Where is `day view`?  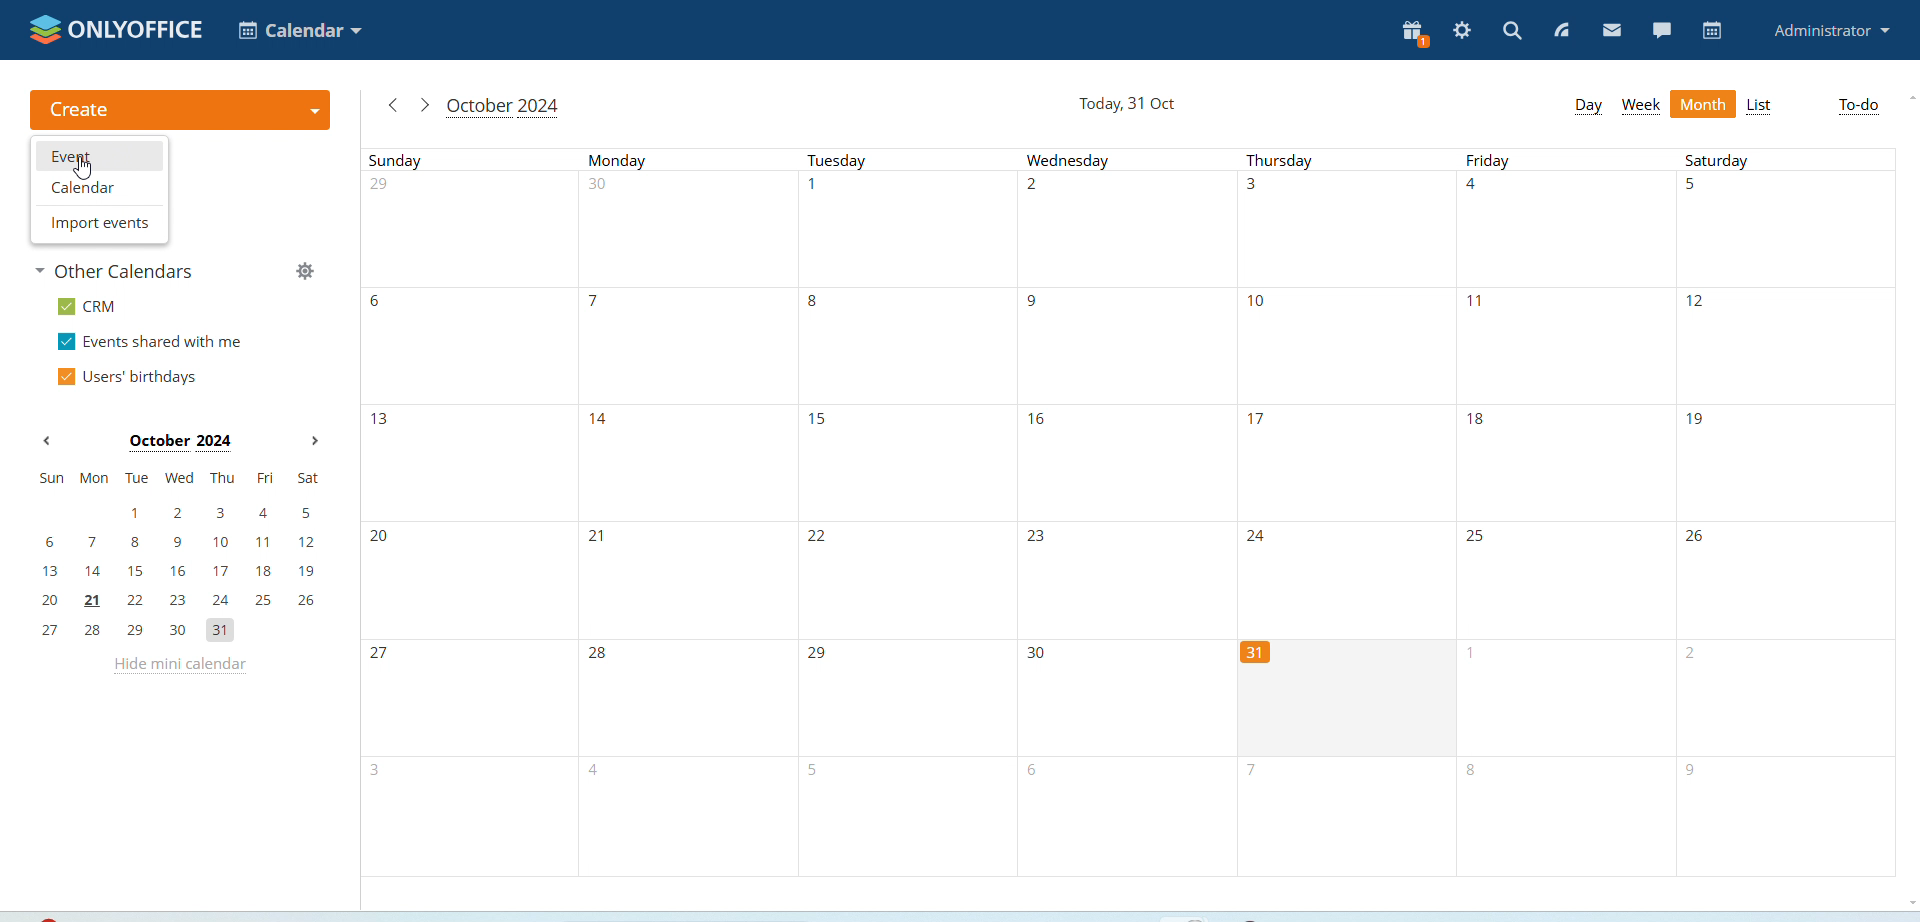 day view is located at coordinates (1587, 105).